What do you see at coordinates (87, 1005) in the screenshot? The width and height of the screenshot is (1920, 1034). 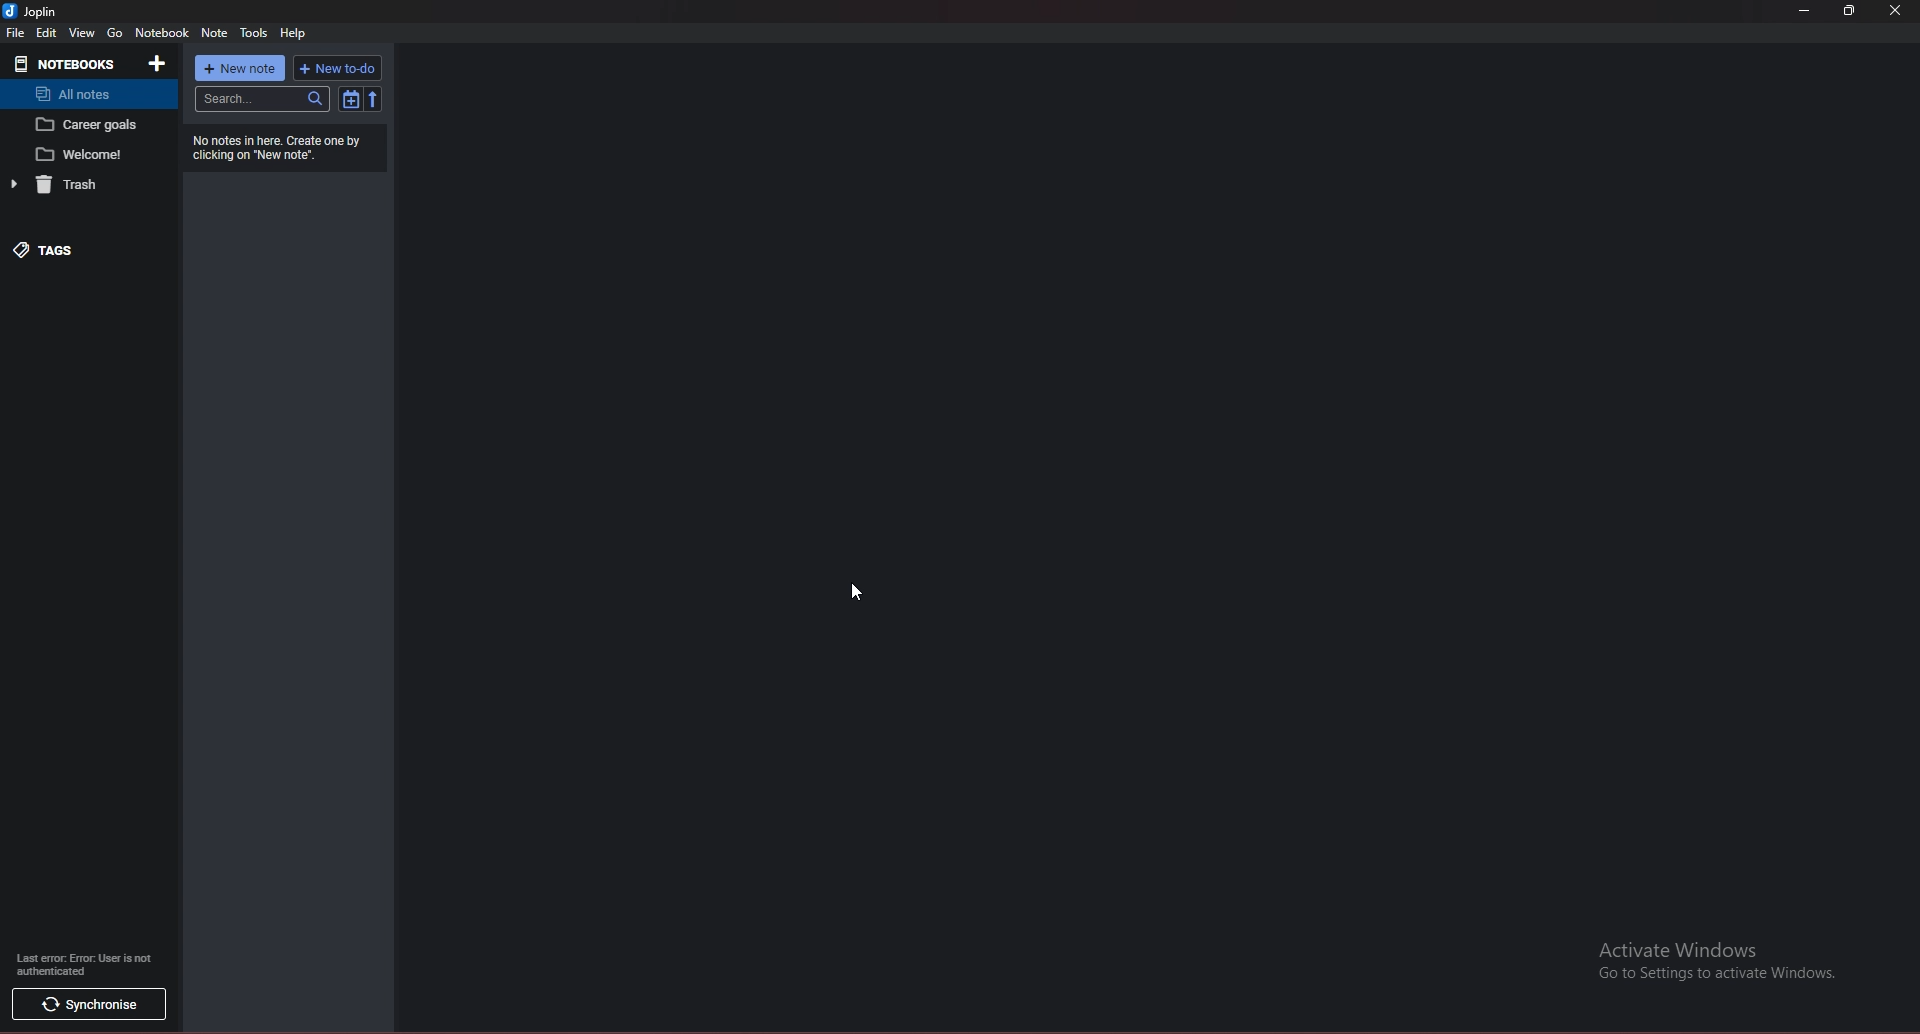 I see `sync` at bounding box center [87, 1005].